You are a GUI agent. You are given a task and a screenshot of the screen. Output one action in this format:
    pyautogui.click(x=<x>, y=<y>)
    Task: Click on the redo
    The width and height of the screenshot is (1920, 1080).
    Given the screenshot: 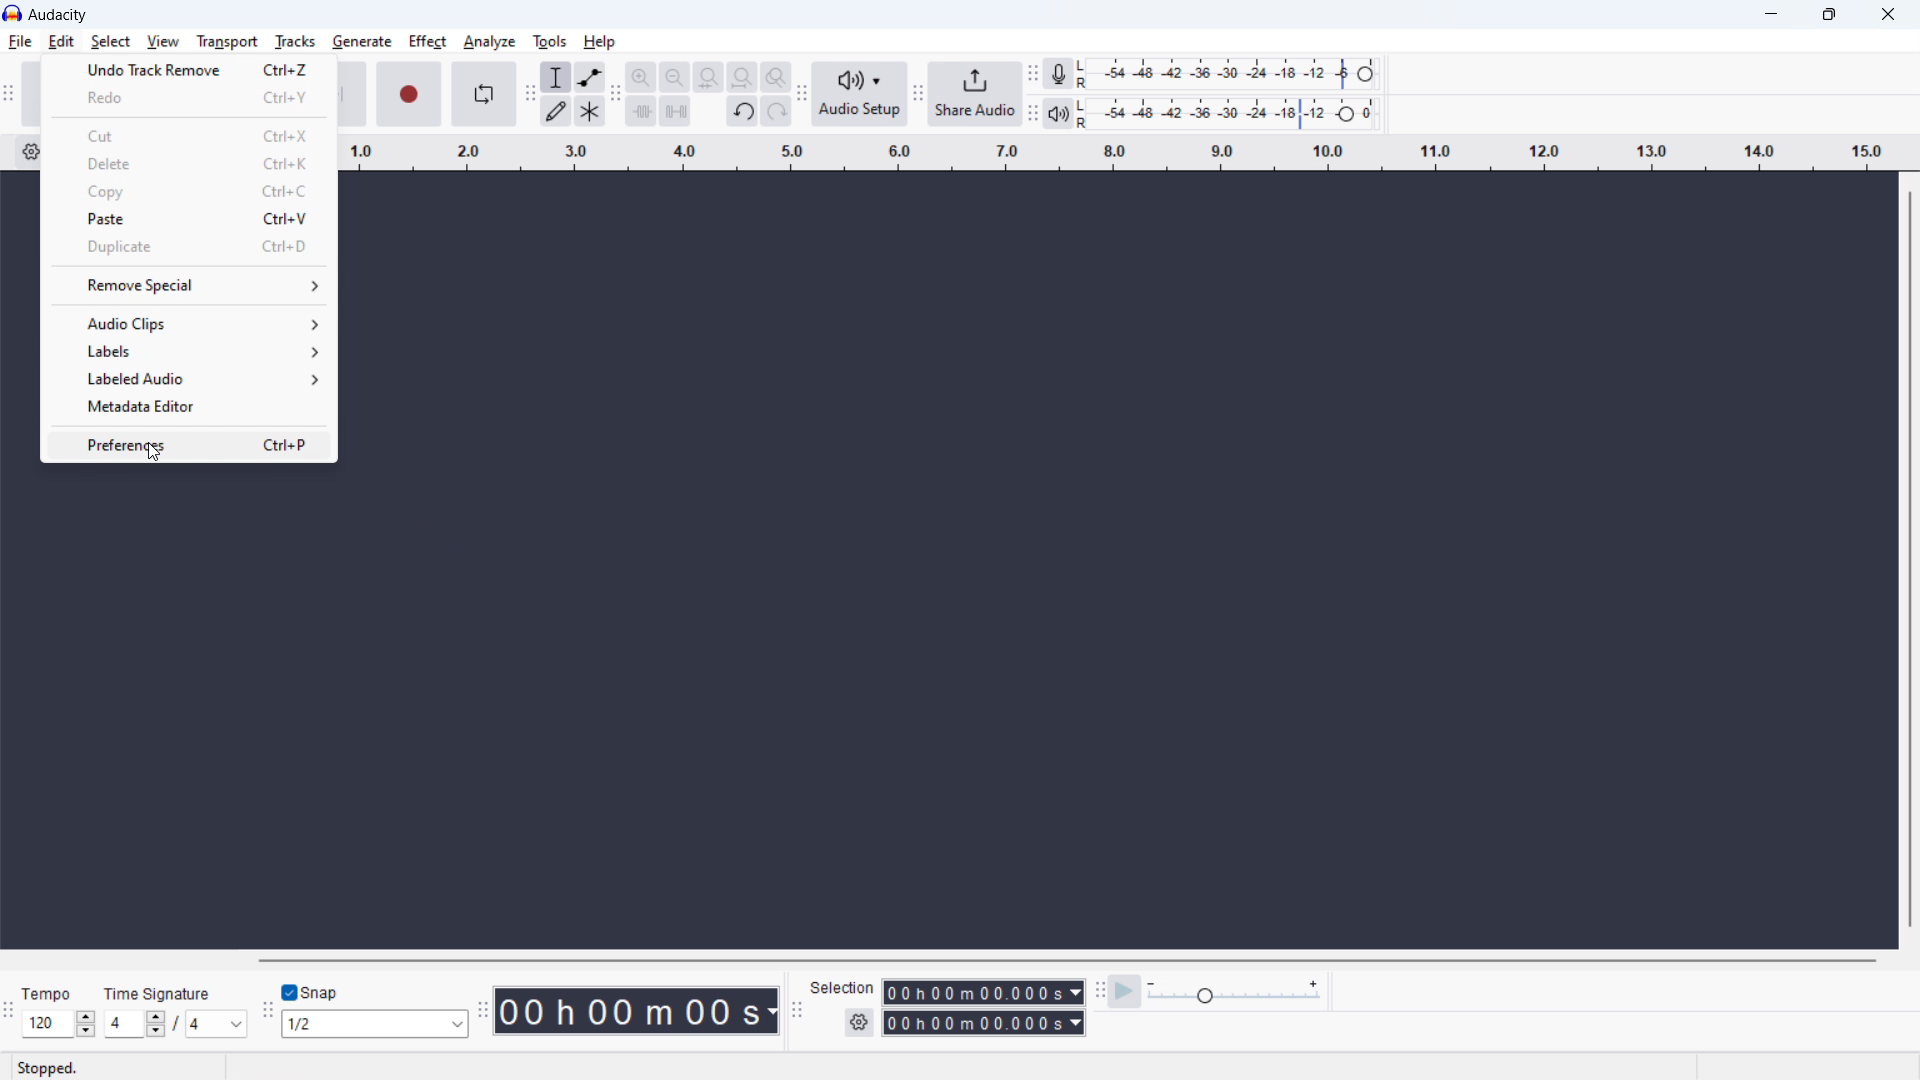 What is the action you would take?
    pyautogui.click(x=777, y=111)
    